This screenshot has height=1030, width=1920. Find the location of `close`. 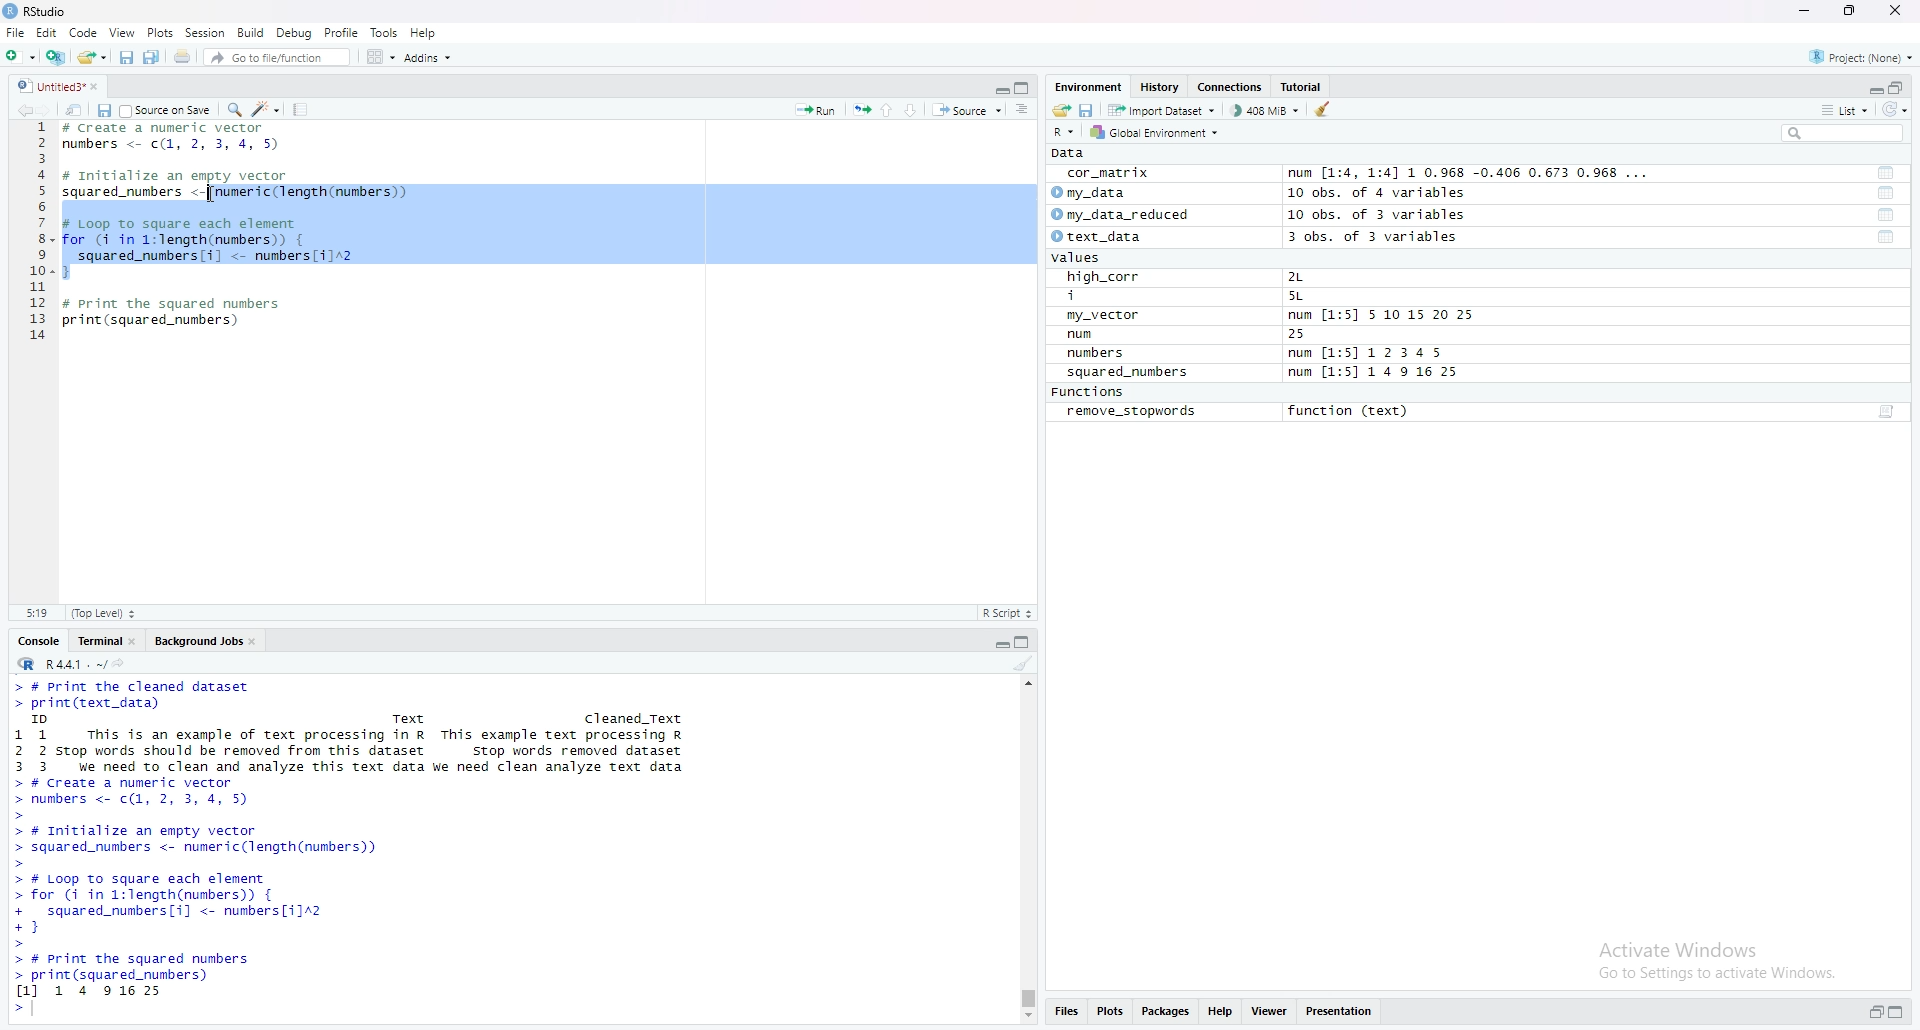

close is located at coordinates (257, 639).